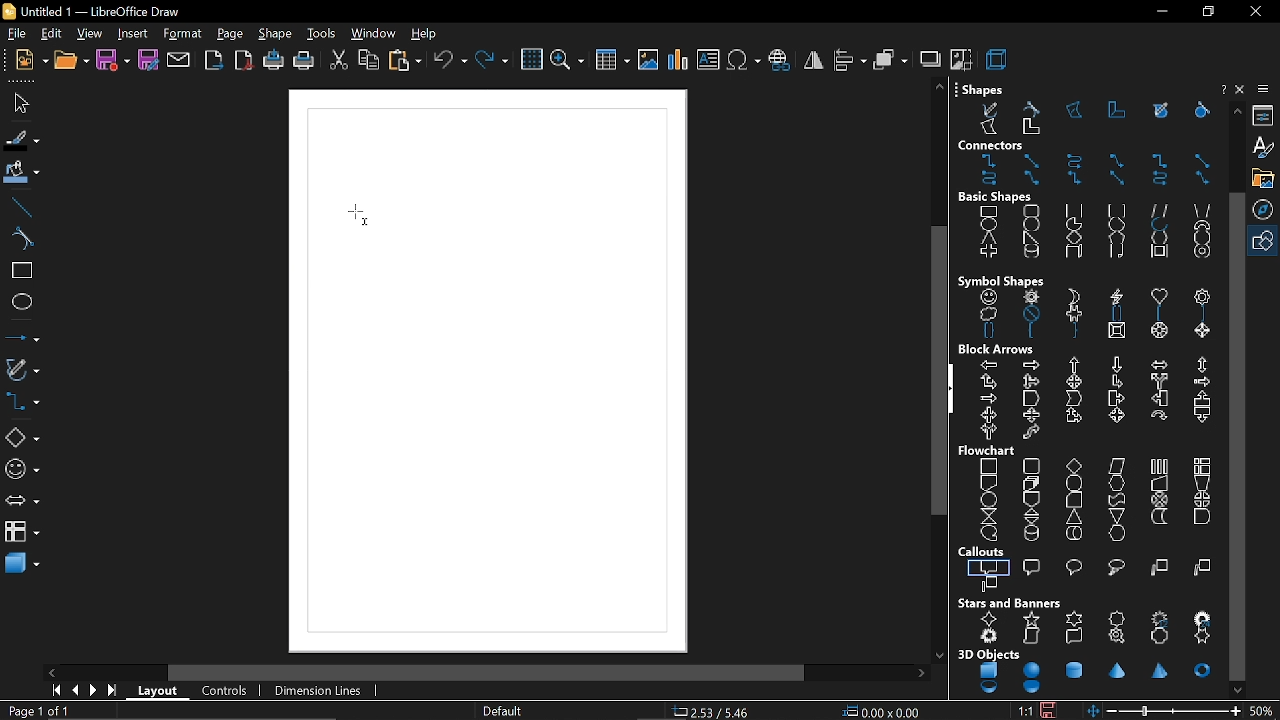  What do you see at coordinates (1073, 669) in the screenshot?
I see `cylinder` at bounding box center [1073, 669].